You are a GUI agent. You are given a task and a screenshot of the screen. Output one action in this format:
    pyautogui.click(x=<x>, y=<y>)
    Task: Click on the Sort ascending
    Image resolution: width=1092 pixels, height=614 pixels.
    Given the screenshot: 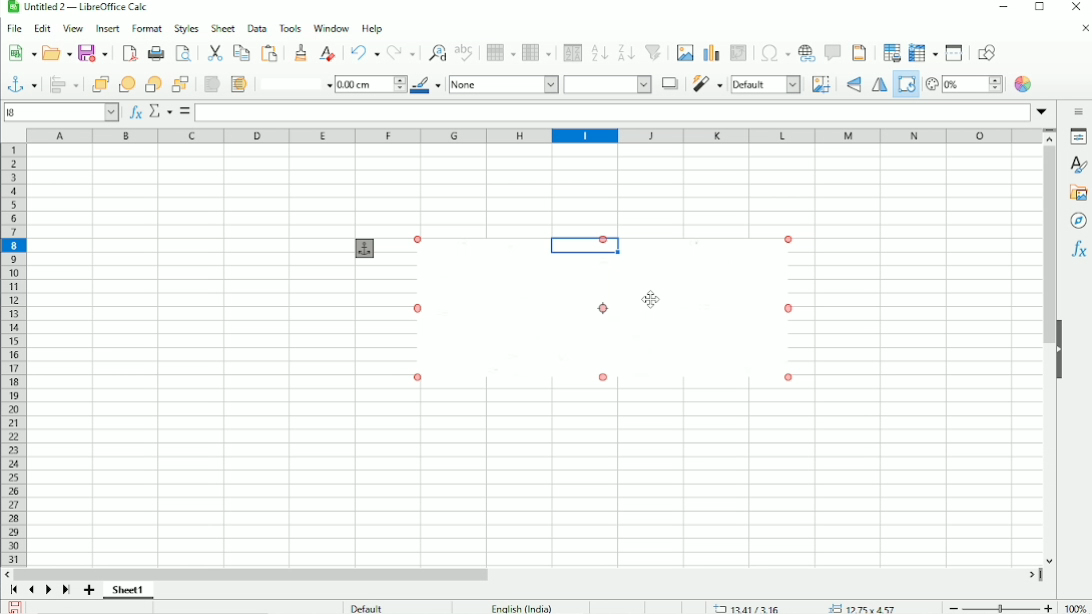 What is the action you would take?
    pyautogui.click(x=599, y=53)
    